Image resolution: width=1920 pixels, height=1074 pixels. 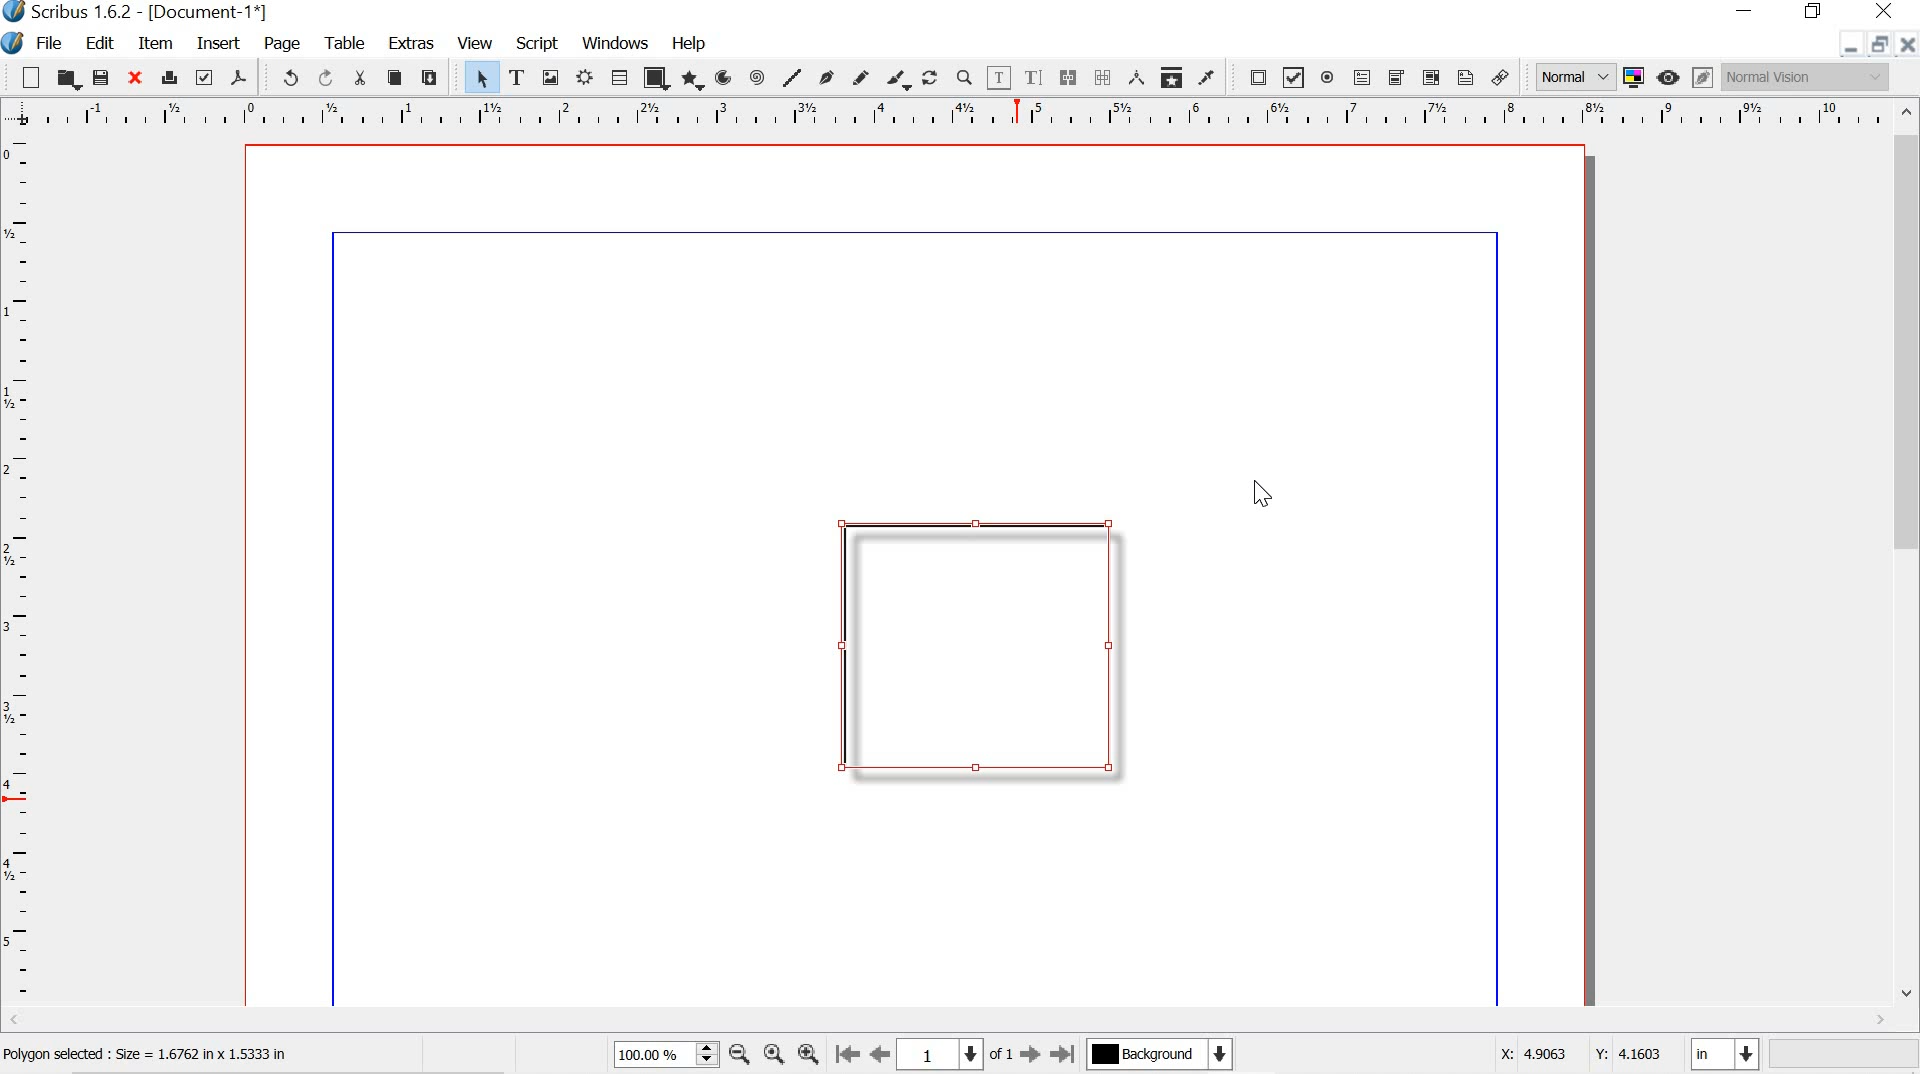 I want to click on INSERT, so click(x=217, y=45).